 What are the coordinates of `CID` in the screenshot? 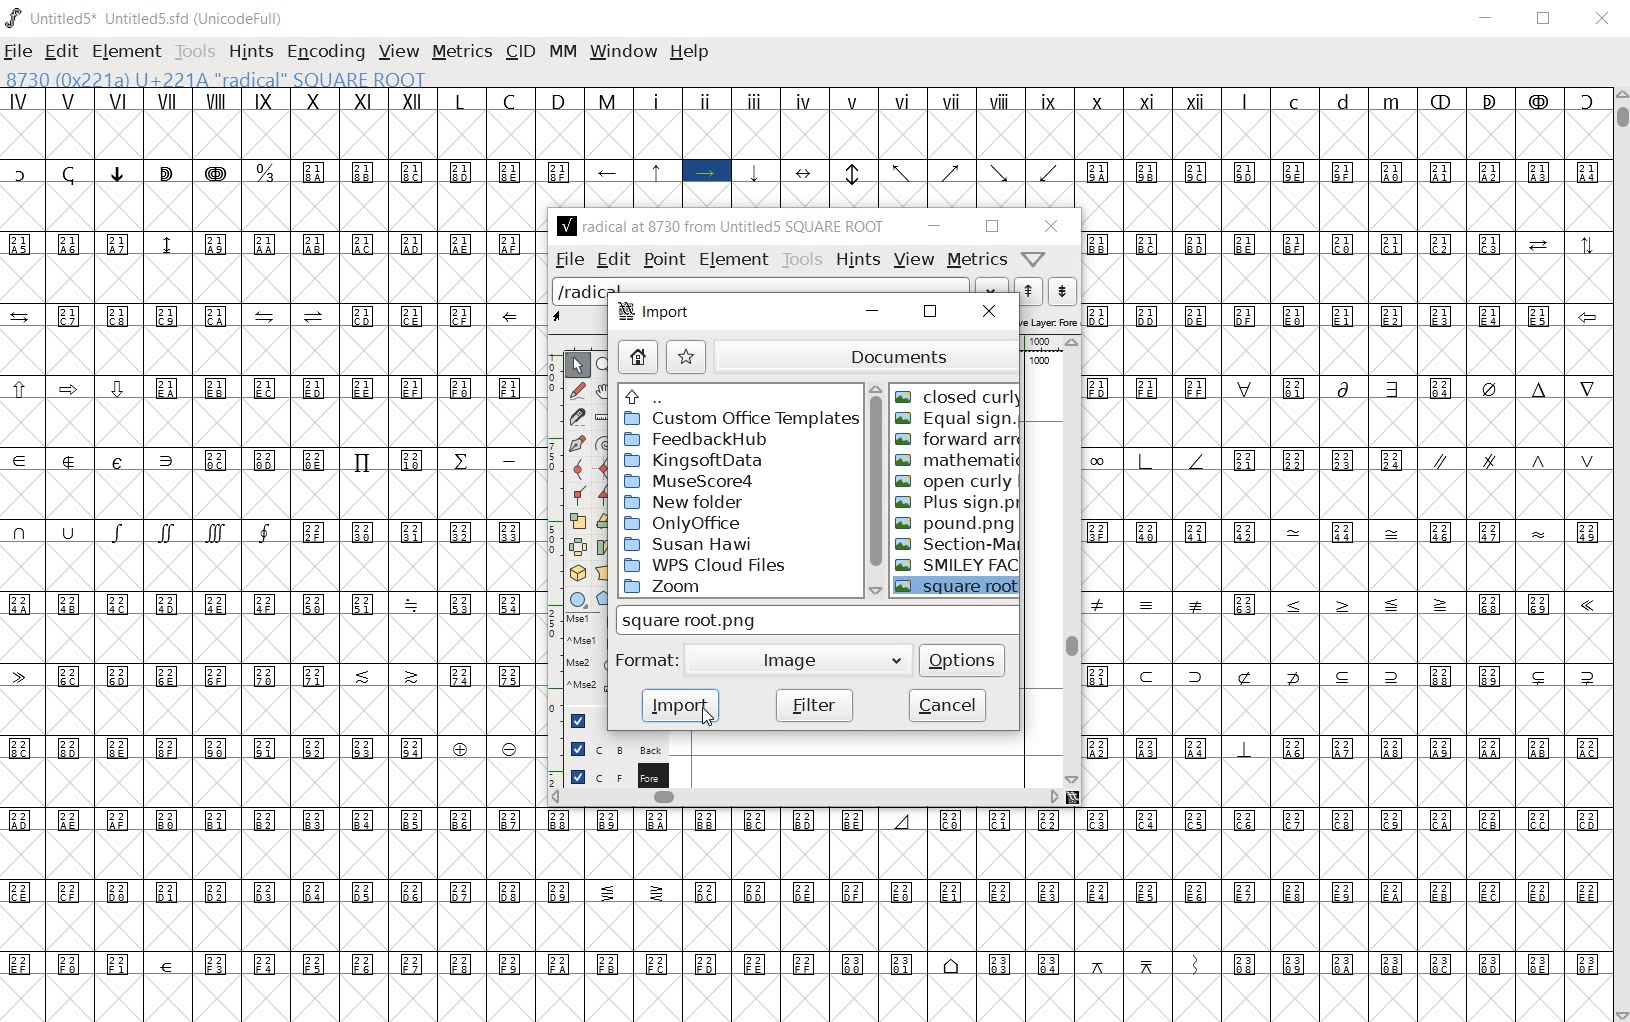 It's located at (519, 51).